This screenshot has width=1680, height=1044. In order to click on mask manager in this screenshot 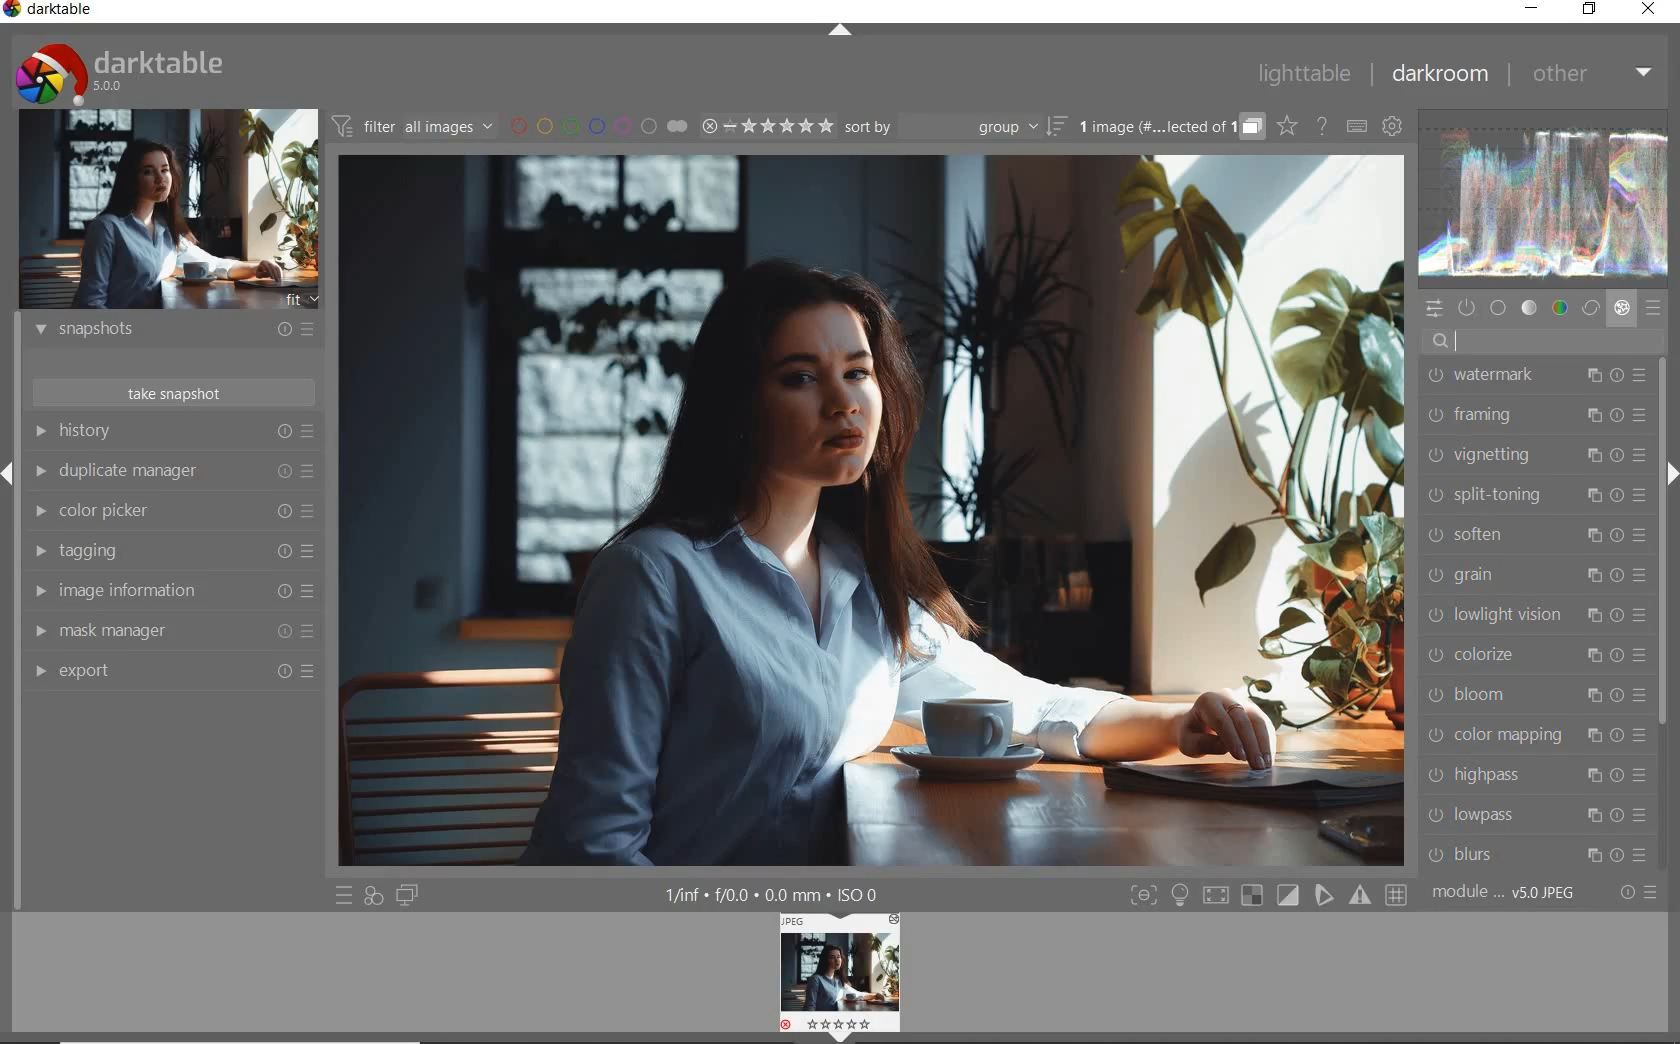, I will do `click(170, 632)`.